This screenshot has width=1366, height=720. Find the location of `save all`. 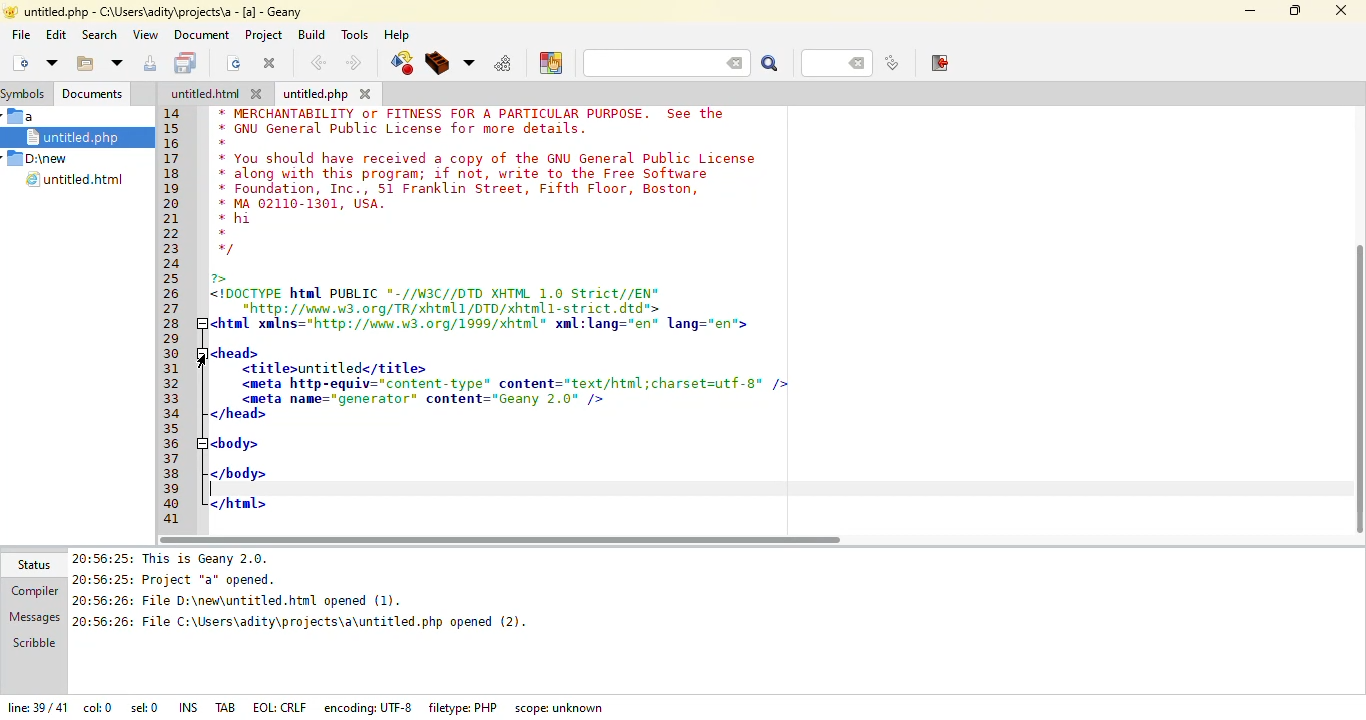

save all is located at coordinates (186, 63).